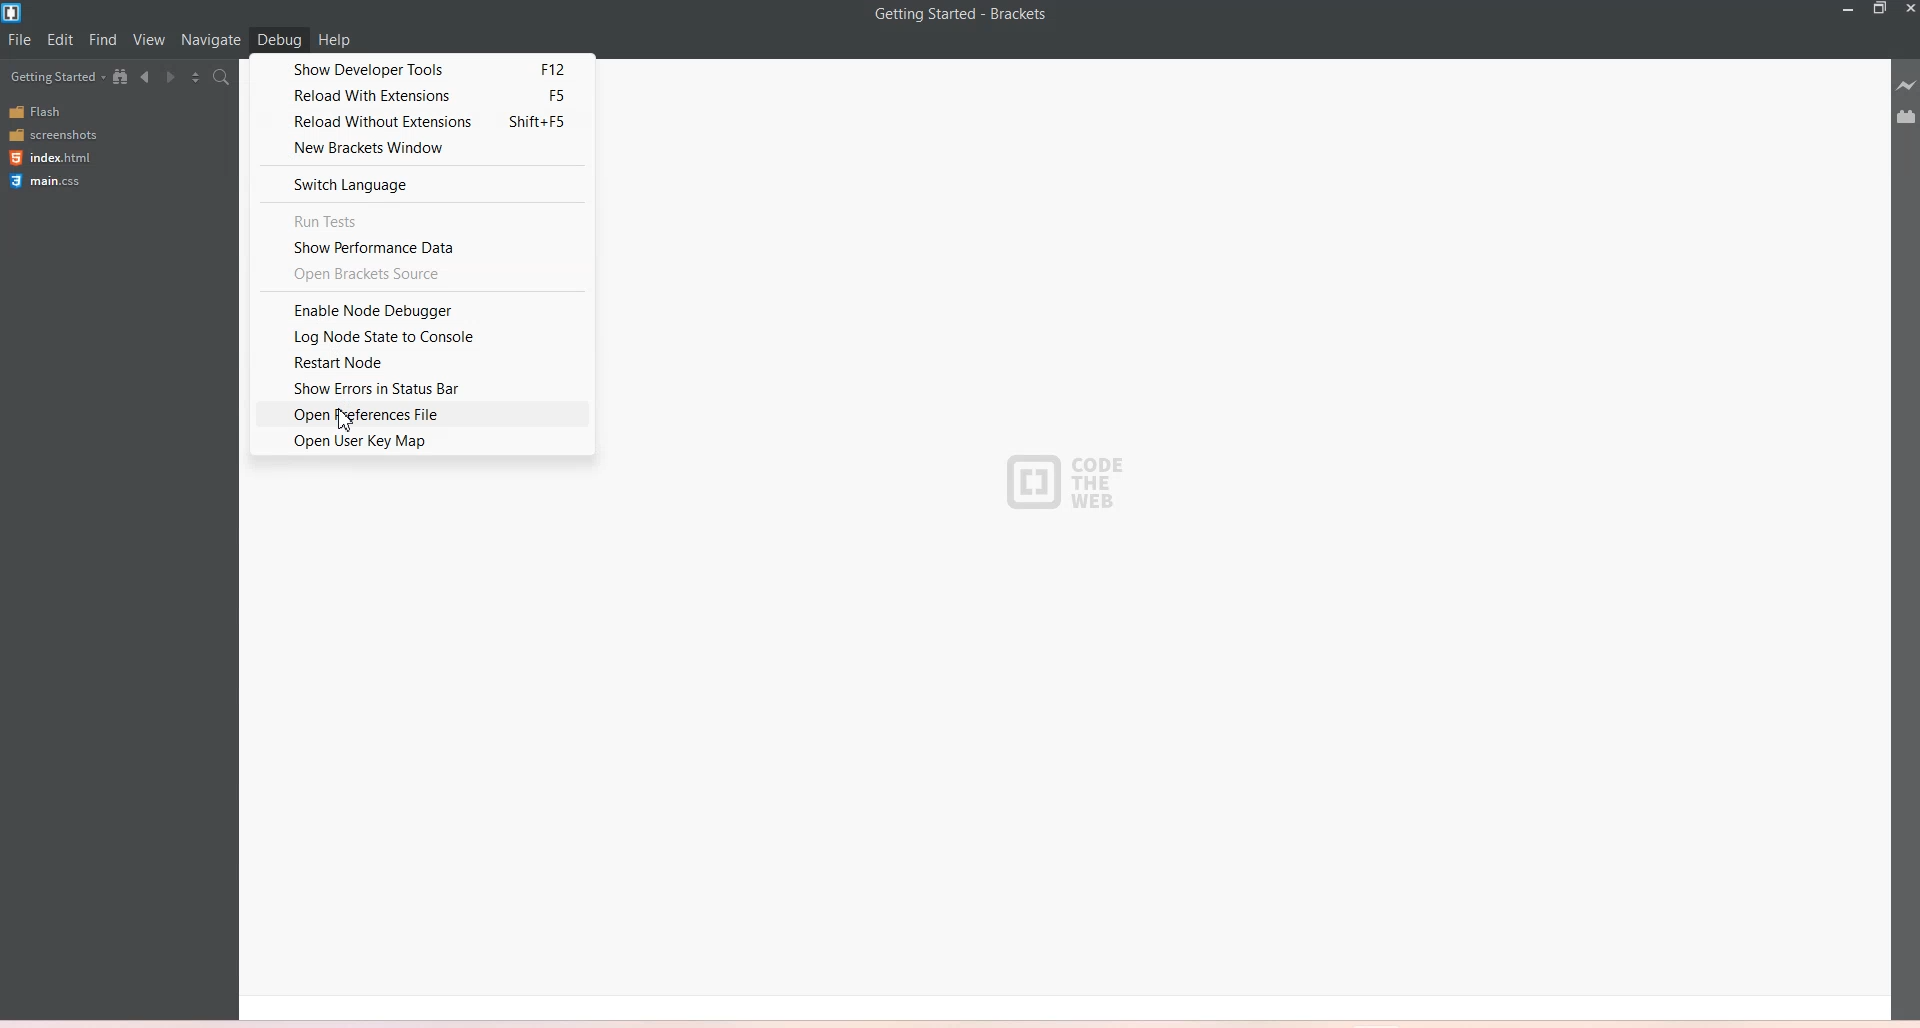 This screenshot has width=1920, height=1028. I want to click on run tests, so click(423, 219).